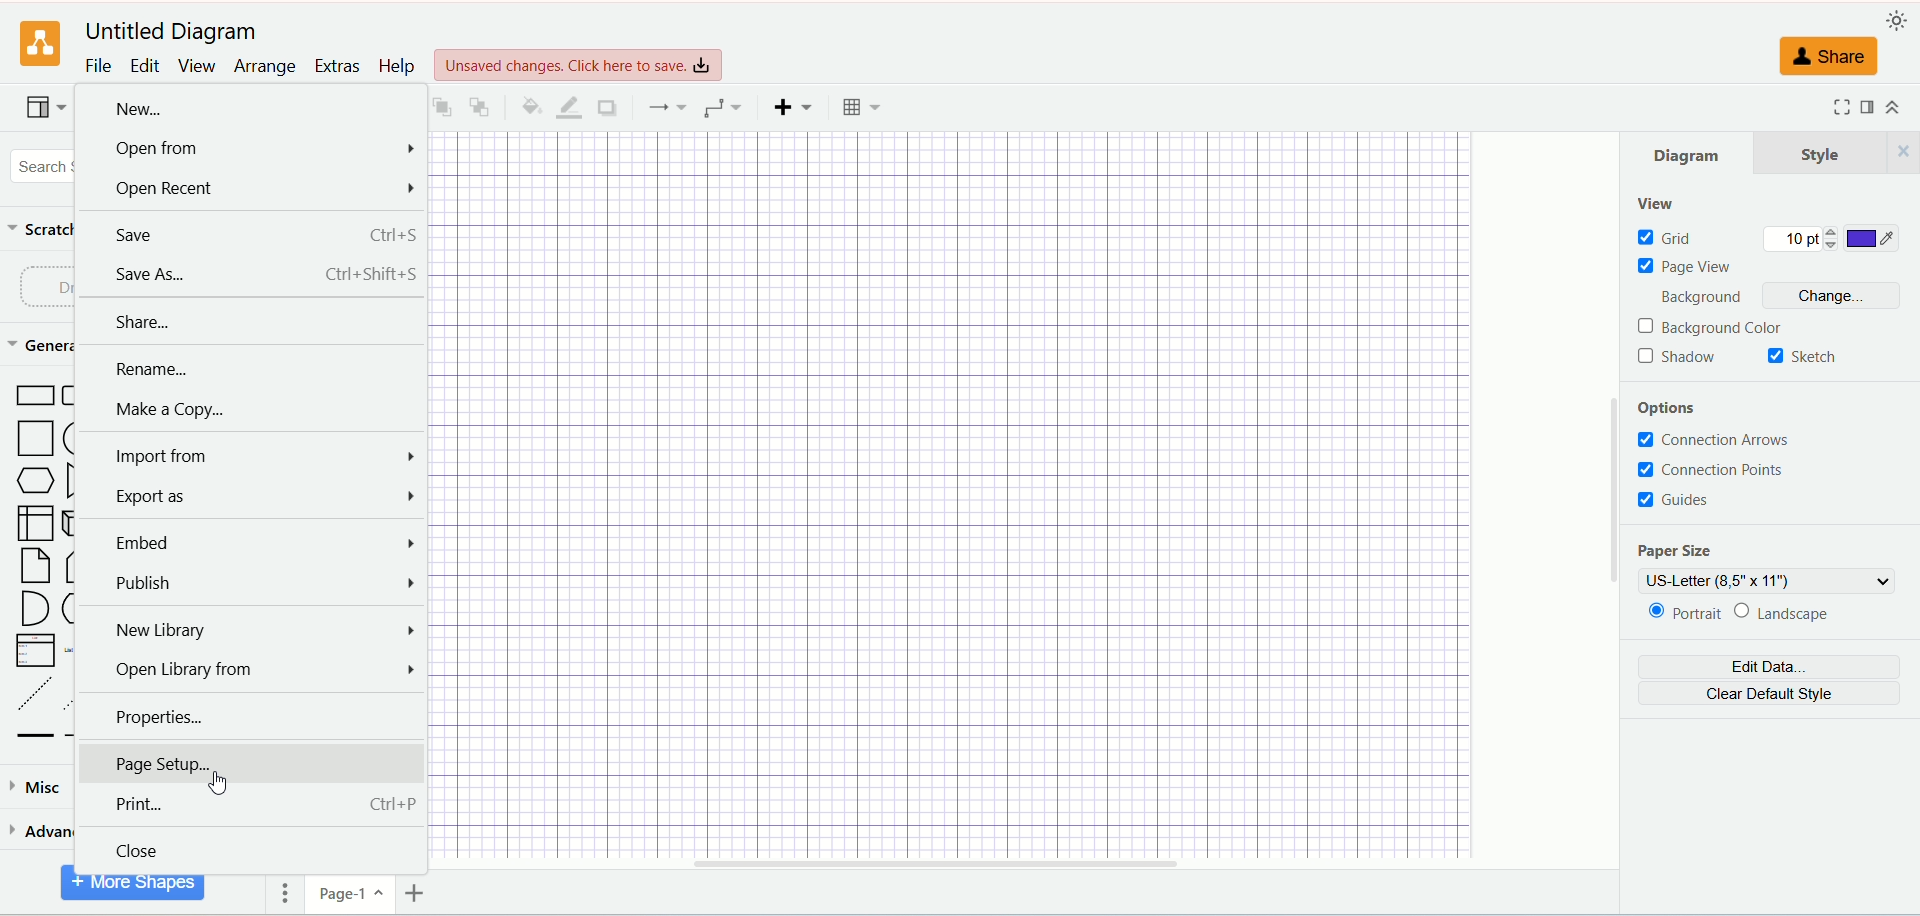 The image size is (1920, 916). Describe the element at coordinates (1838, 152) in the screenshot. I see `style` at that location.